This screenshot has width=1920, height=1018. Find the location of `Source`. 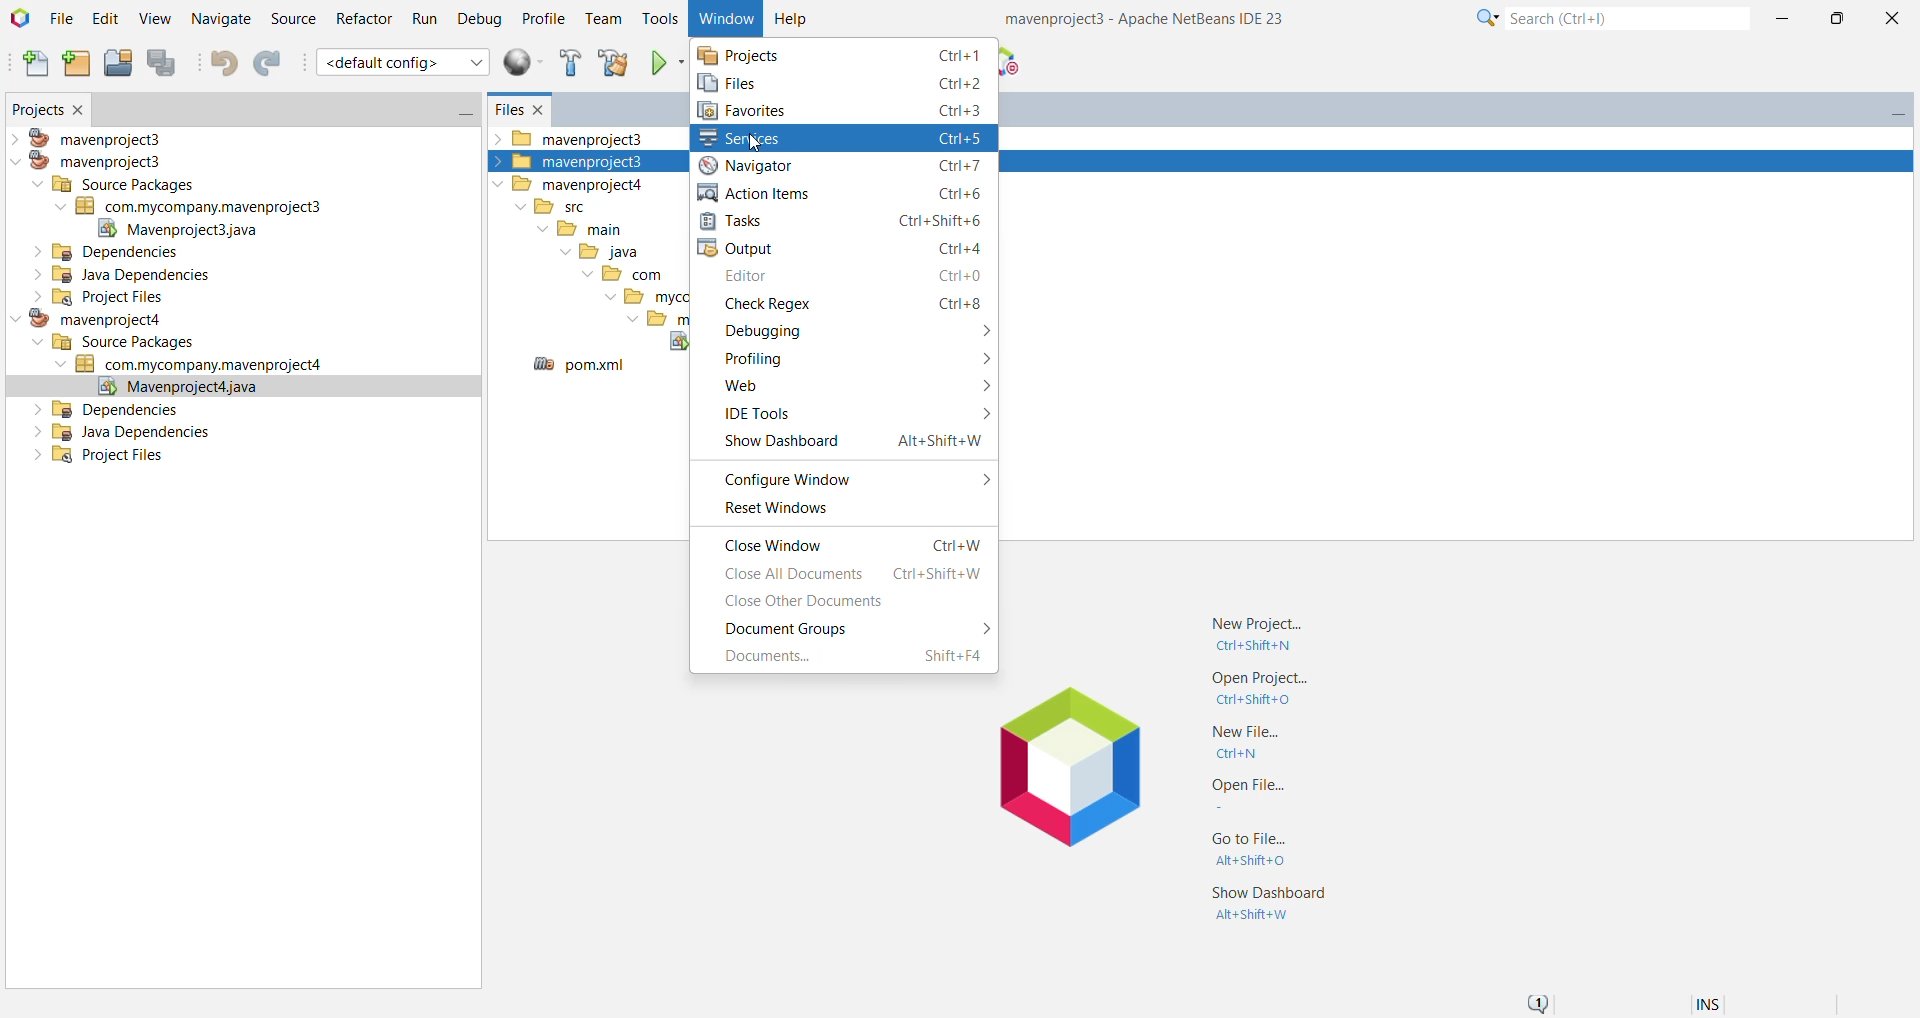

Source is located at coordinates (291, 19).